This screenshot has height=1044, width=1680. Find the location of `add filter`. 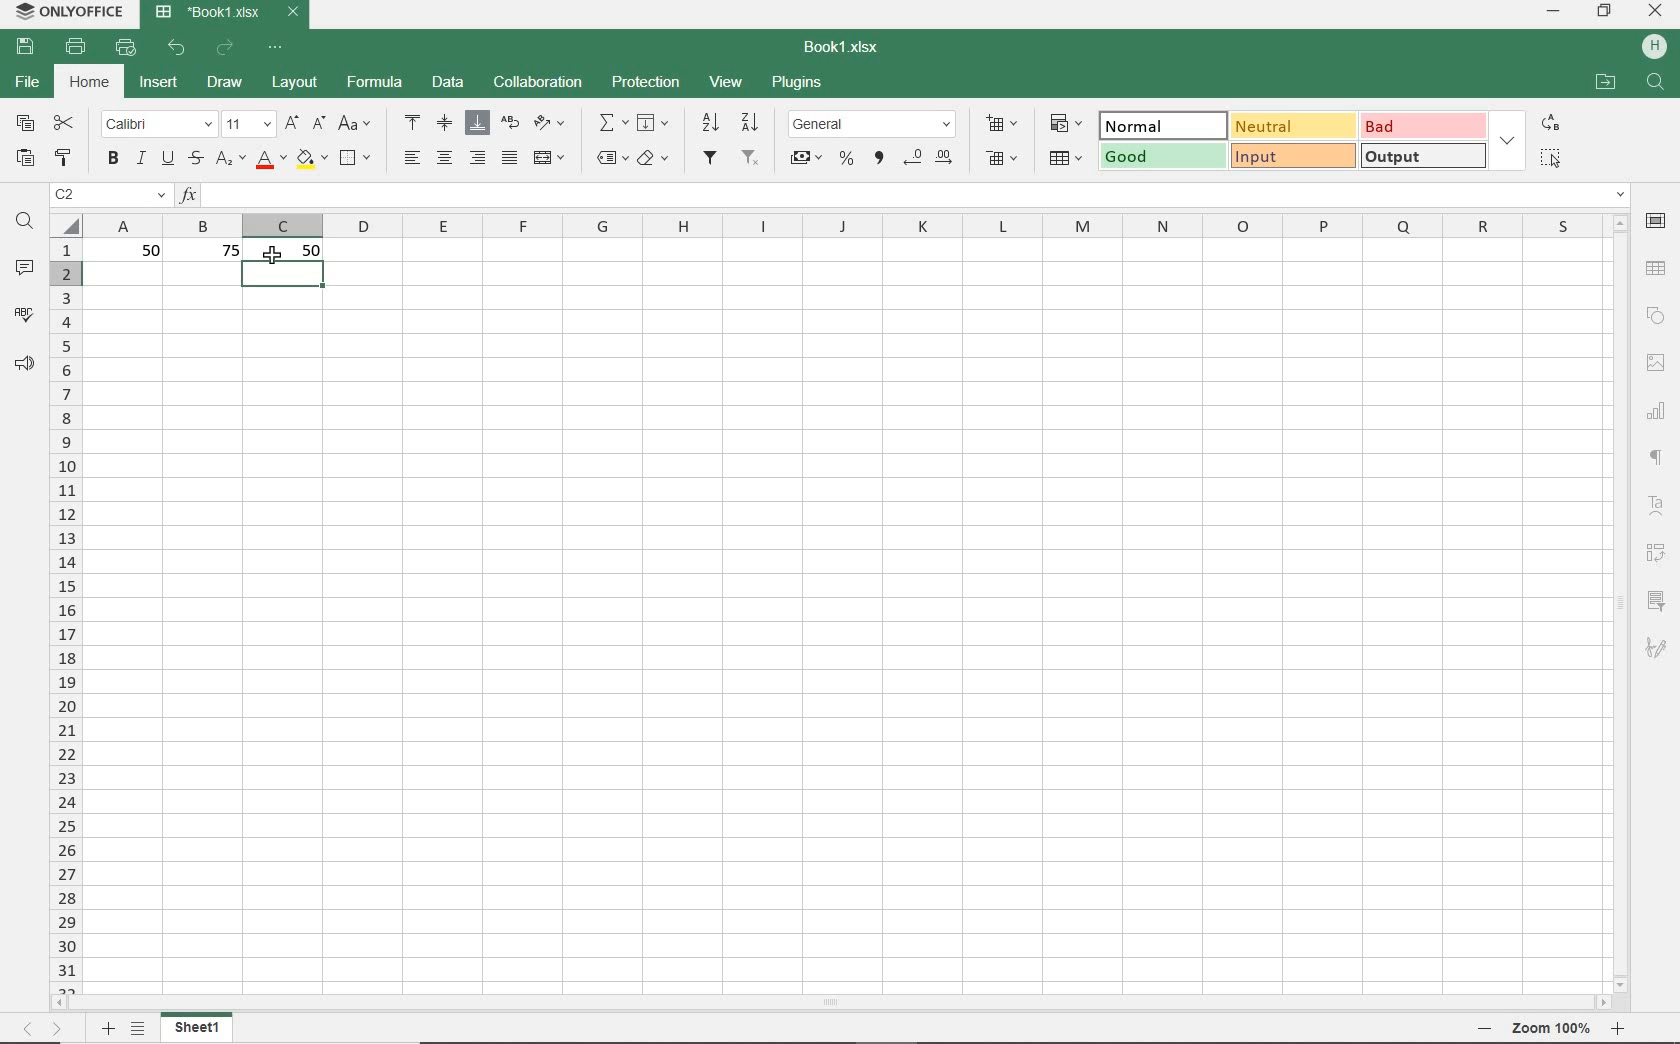

add filter is located at coordinates (711, 160).